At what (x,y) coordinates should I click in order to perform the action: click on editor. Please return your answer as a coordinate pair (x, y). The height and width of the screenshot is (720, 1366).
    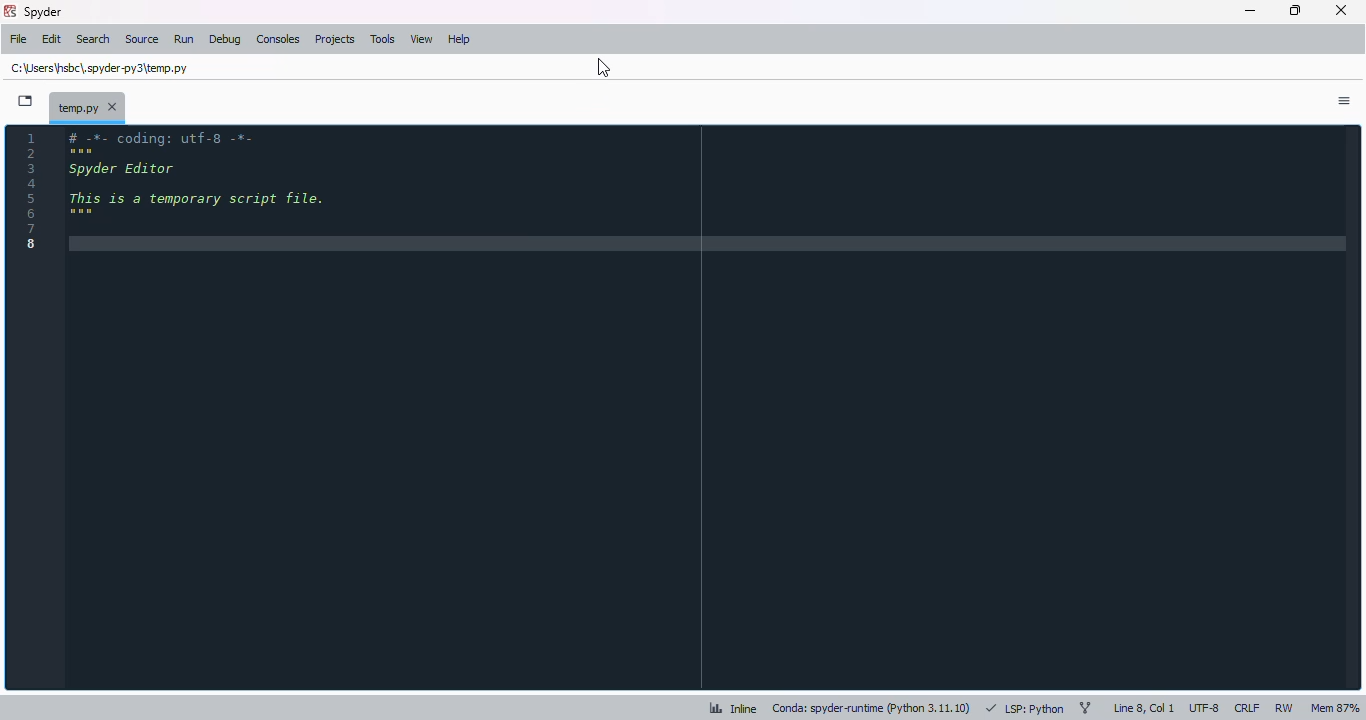
    Looking at the image, I should click on (702, 401).